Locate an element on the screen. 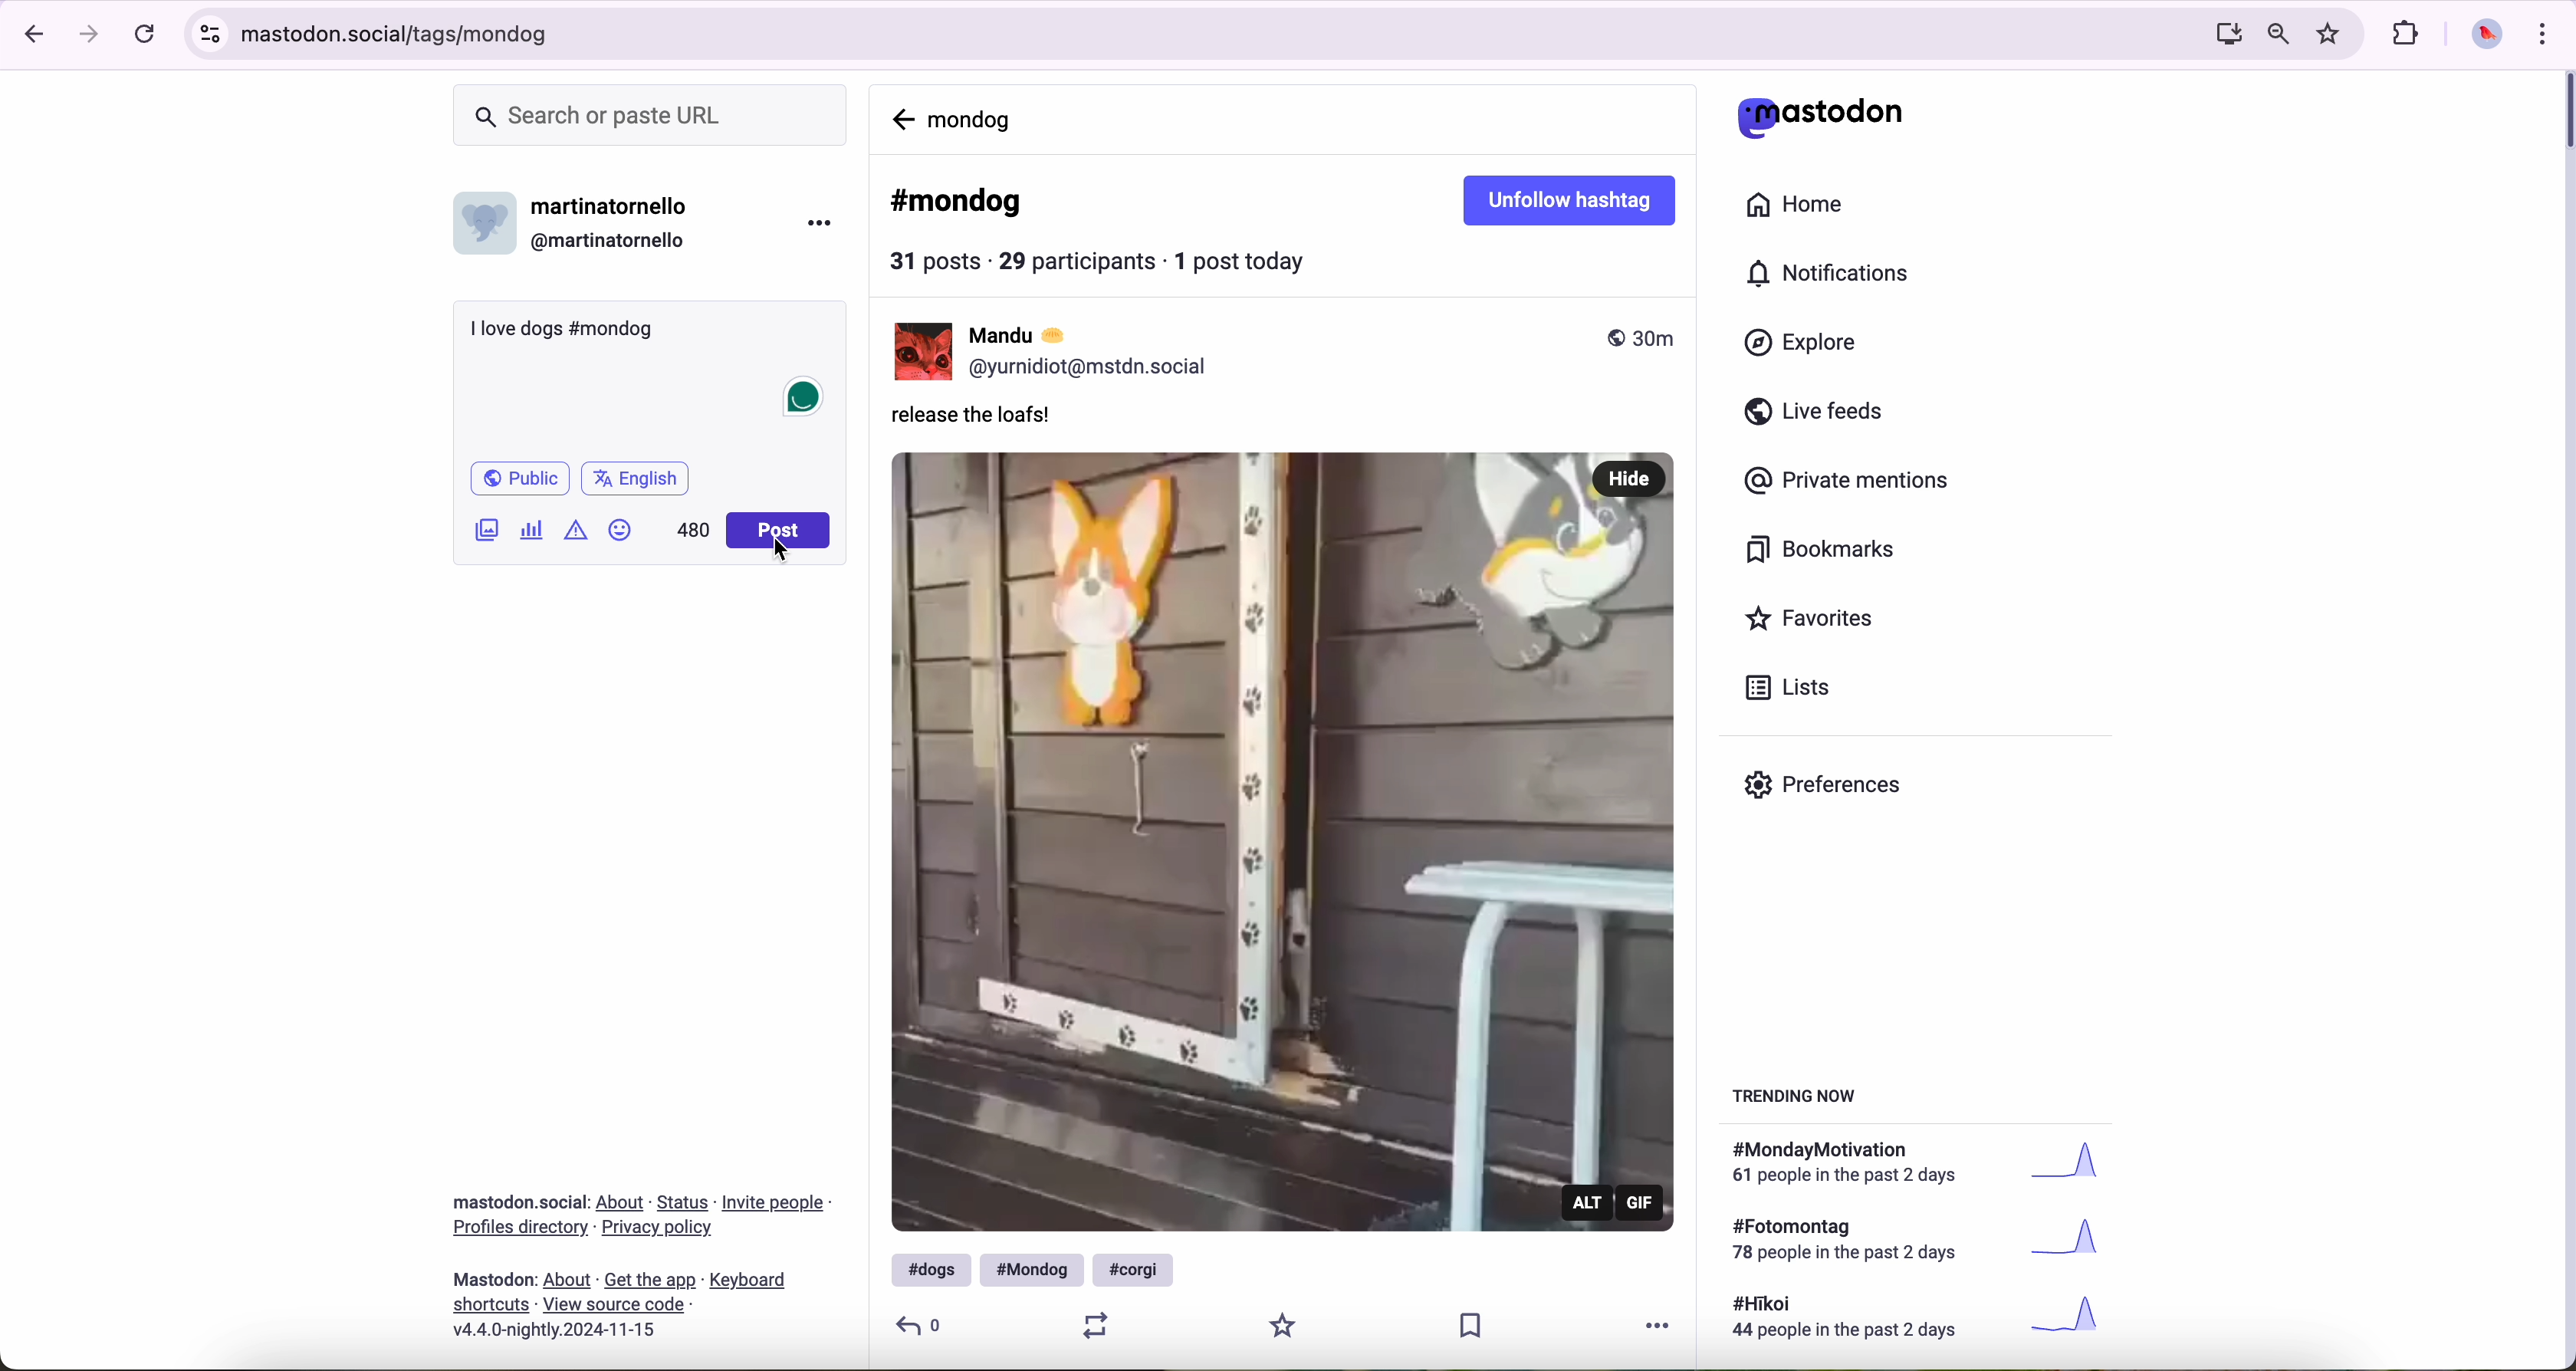 This screenshot has width=2576, height=1371. link is located at coordinates (492, 1306).